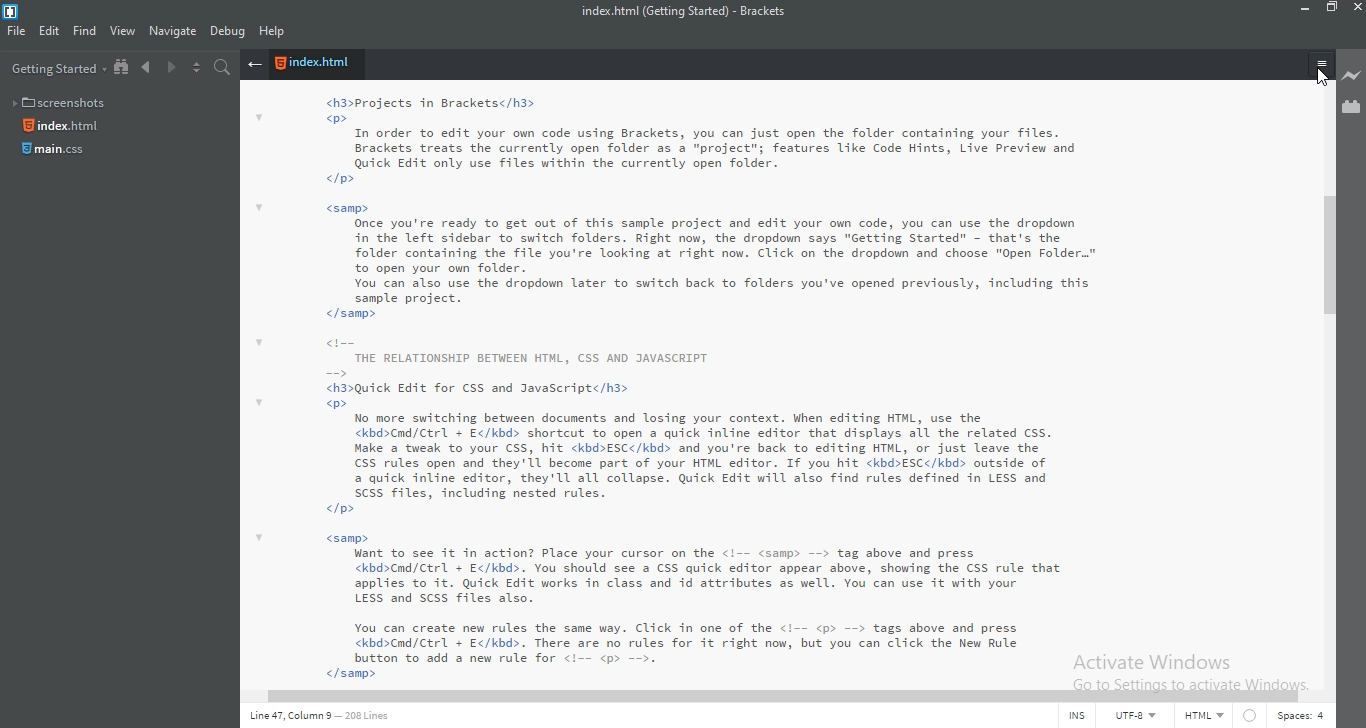  What do you see at coordinates (195, 68) in the screenshot?
I see `Split the editor vertically or horizontally` at bounding box center [195, 68].